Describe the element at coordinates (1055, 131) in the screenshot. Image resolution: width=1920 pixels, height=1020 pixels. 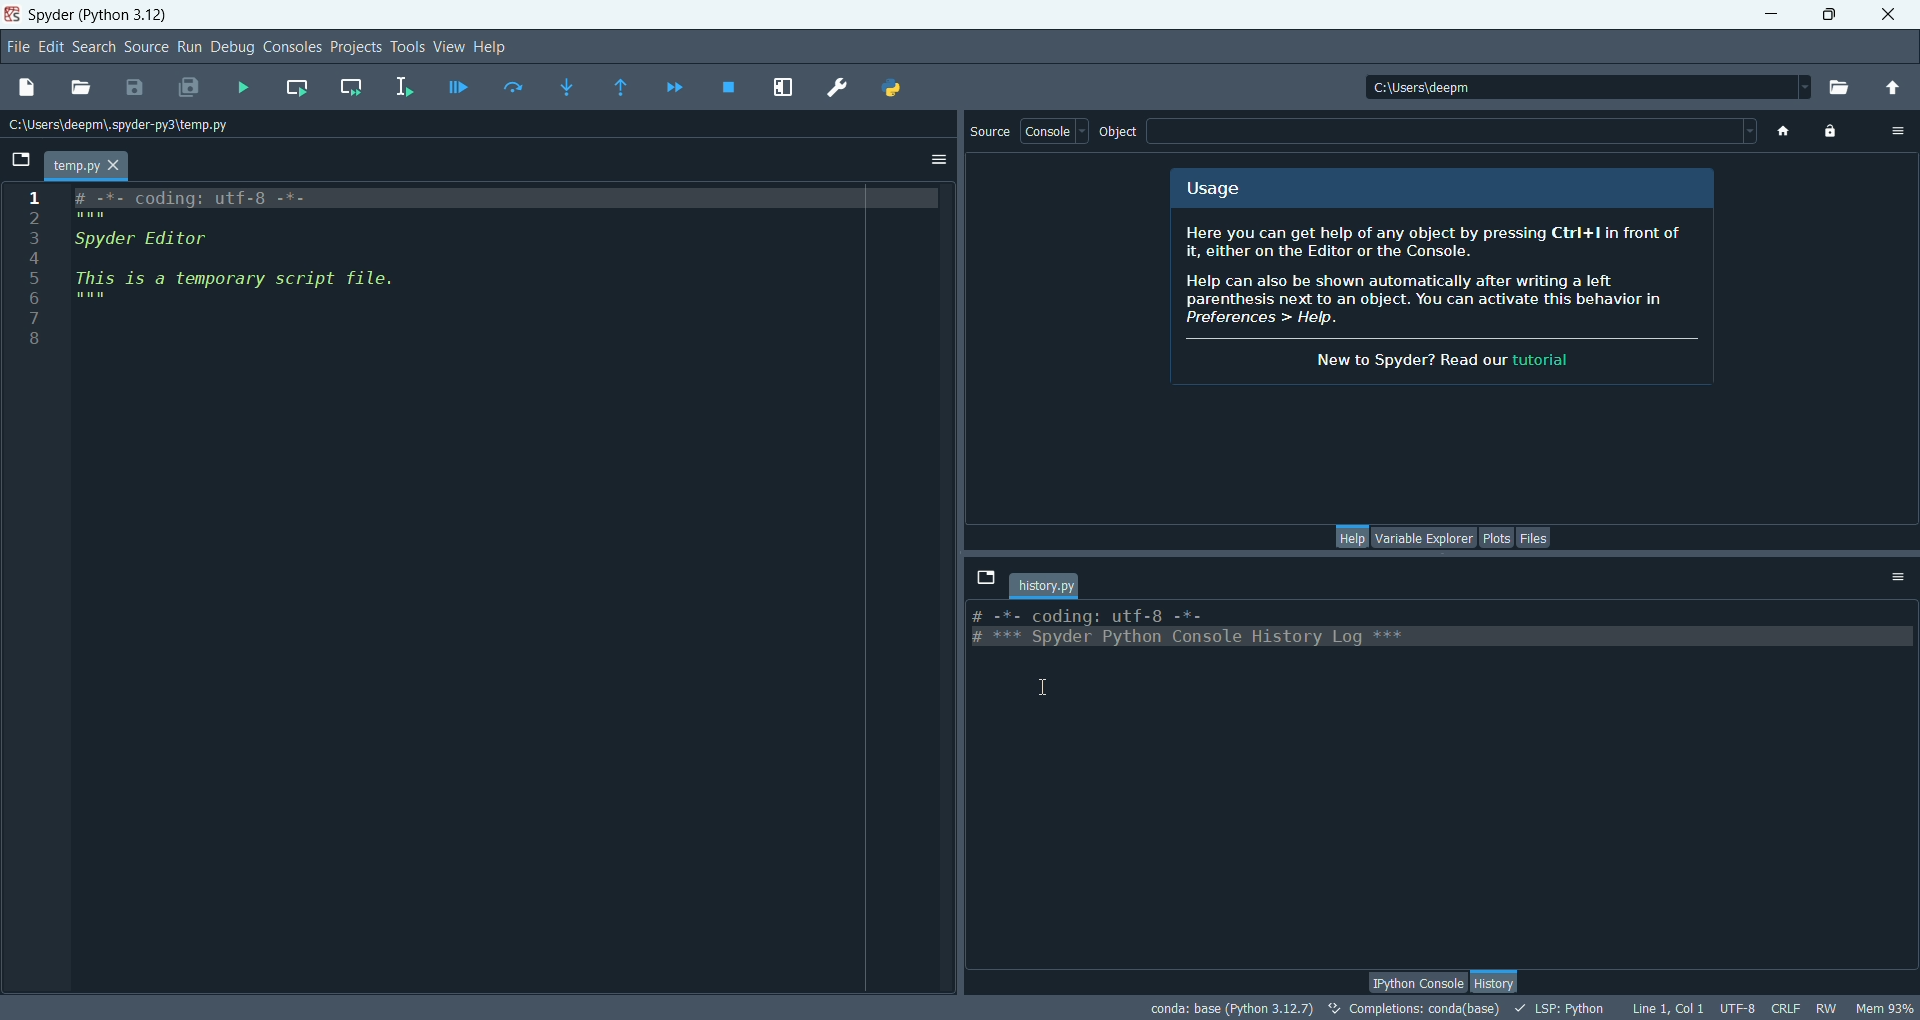
I see `console` at that location.